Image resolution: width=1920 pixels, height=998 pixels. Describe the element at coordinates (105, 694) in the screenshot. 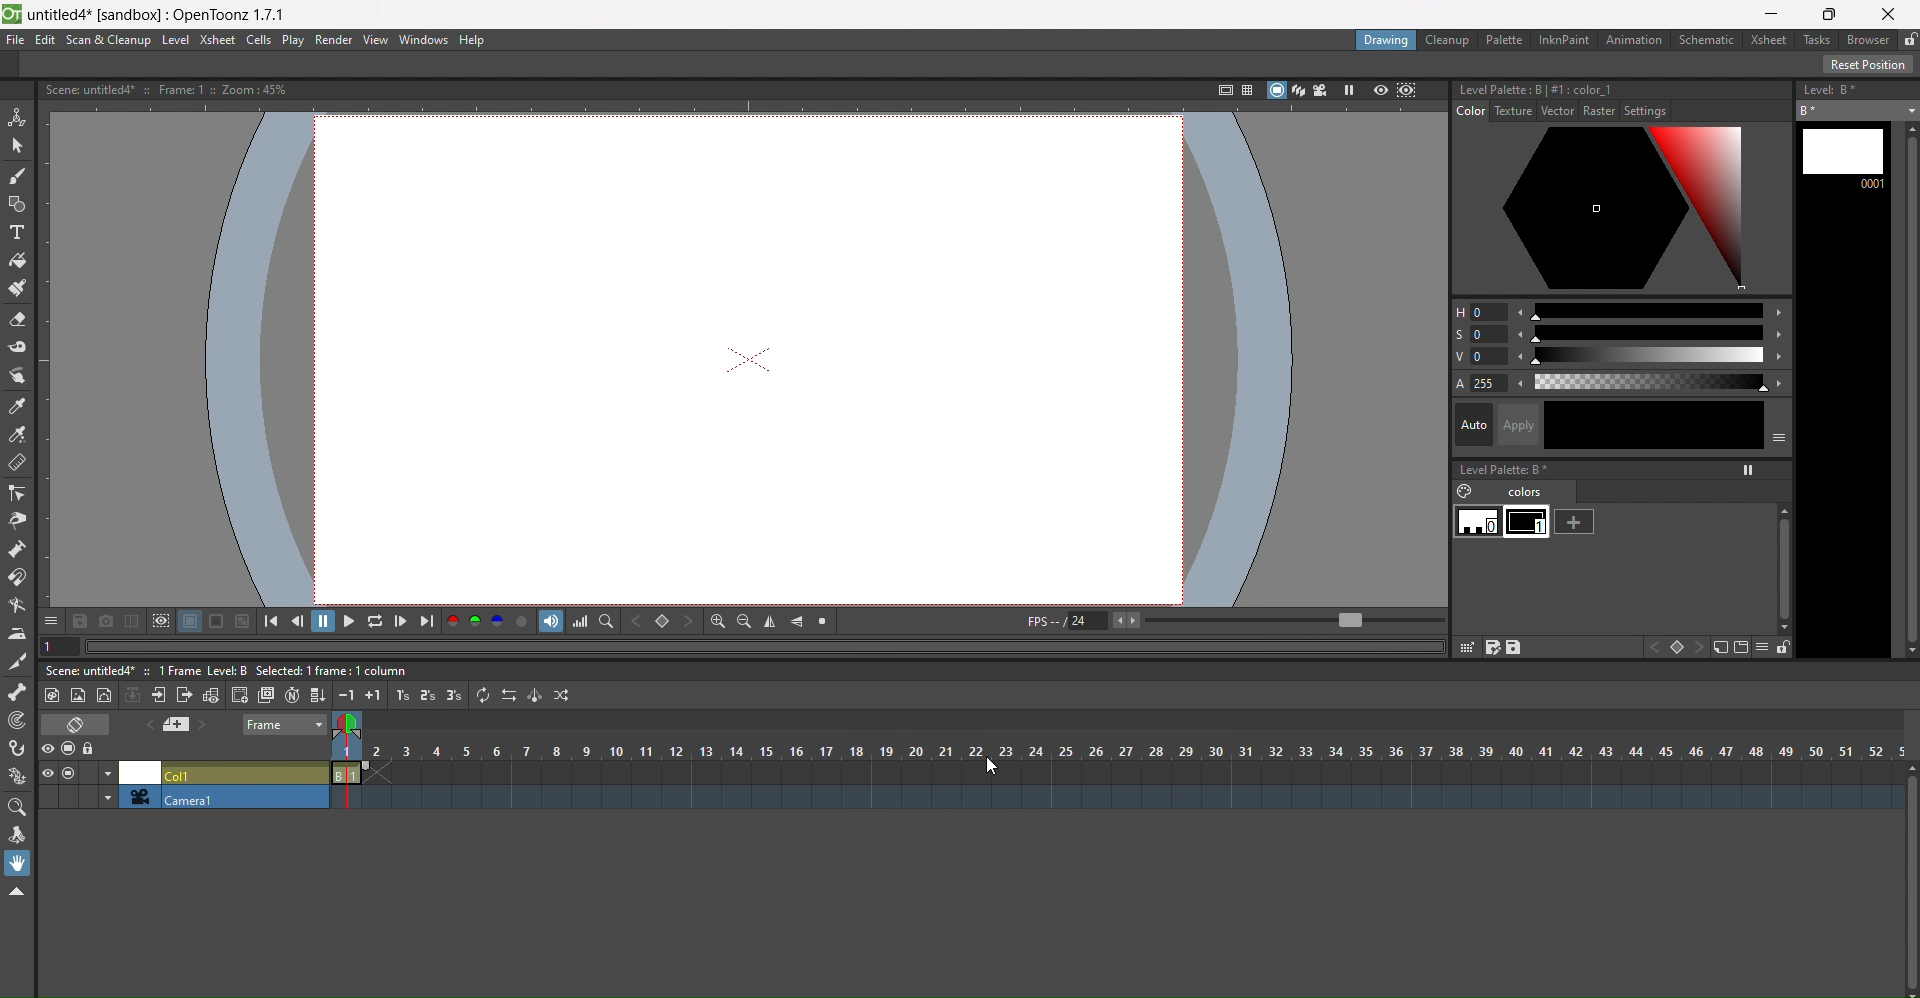

I see `new vector level` at that location.